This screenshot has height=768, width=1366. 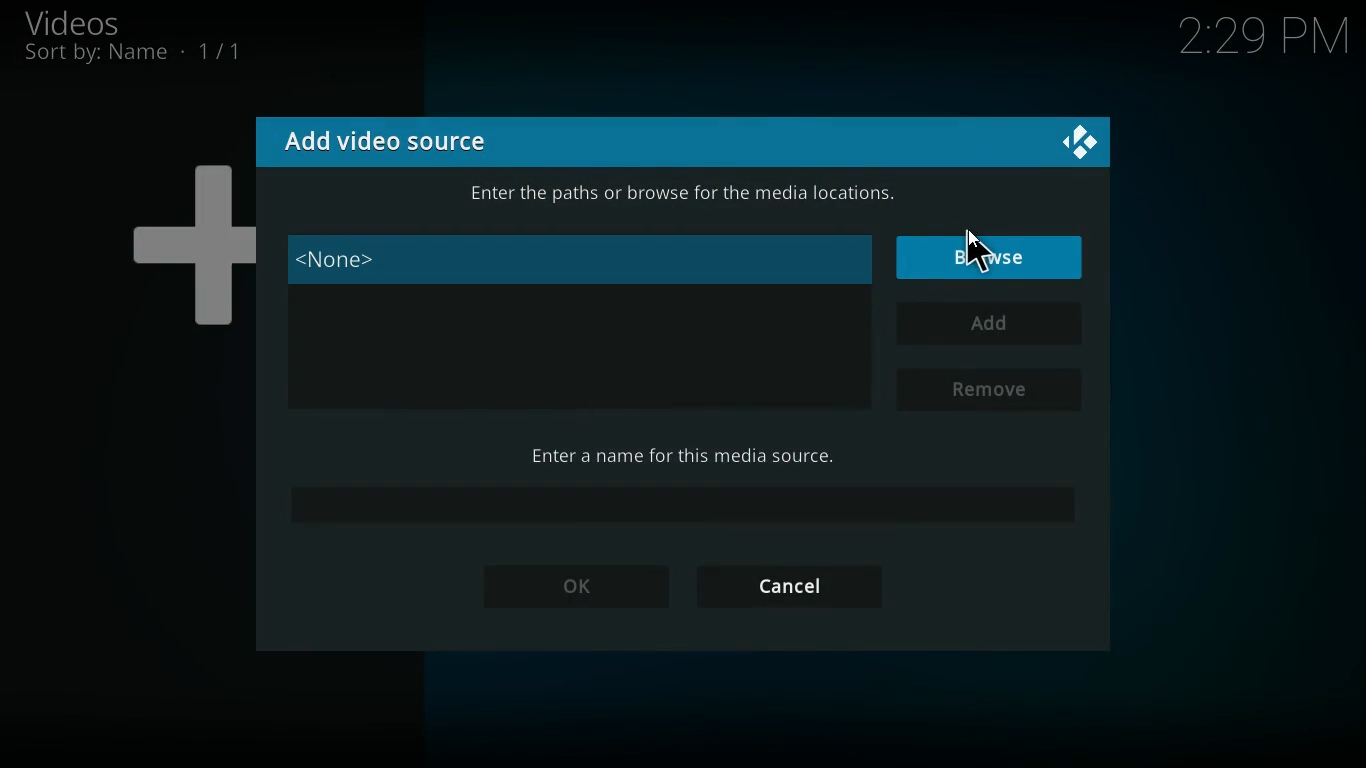 What do you see at coordinates (680, 509) in the screenshot?
I see `type space` at bounding box center [680, 509].